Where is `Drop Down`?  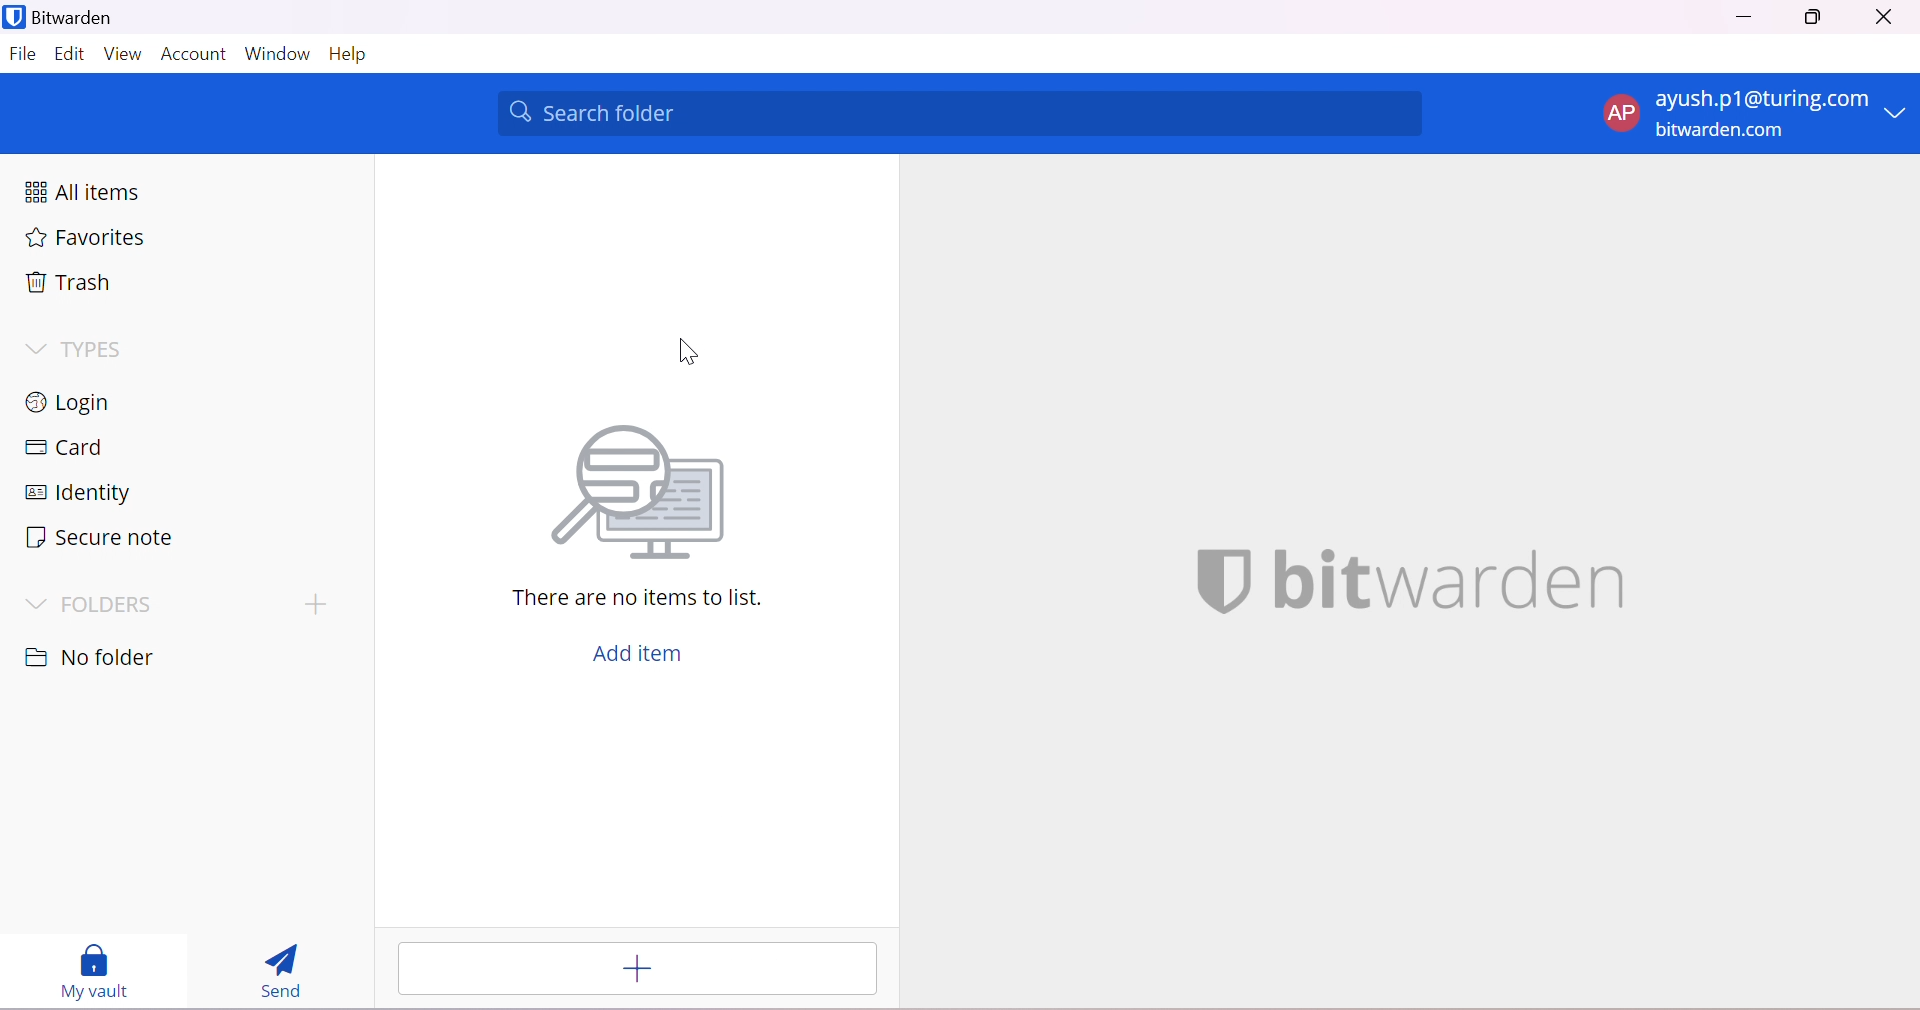 Drop Down is located at coordinates (39, 605).